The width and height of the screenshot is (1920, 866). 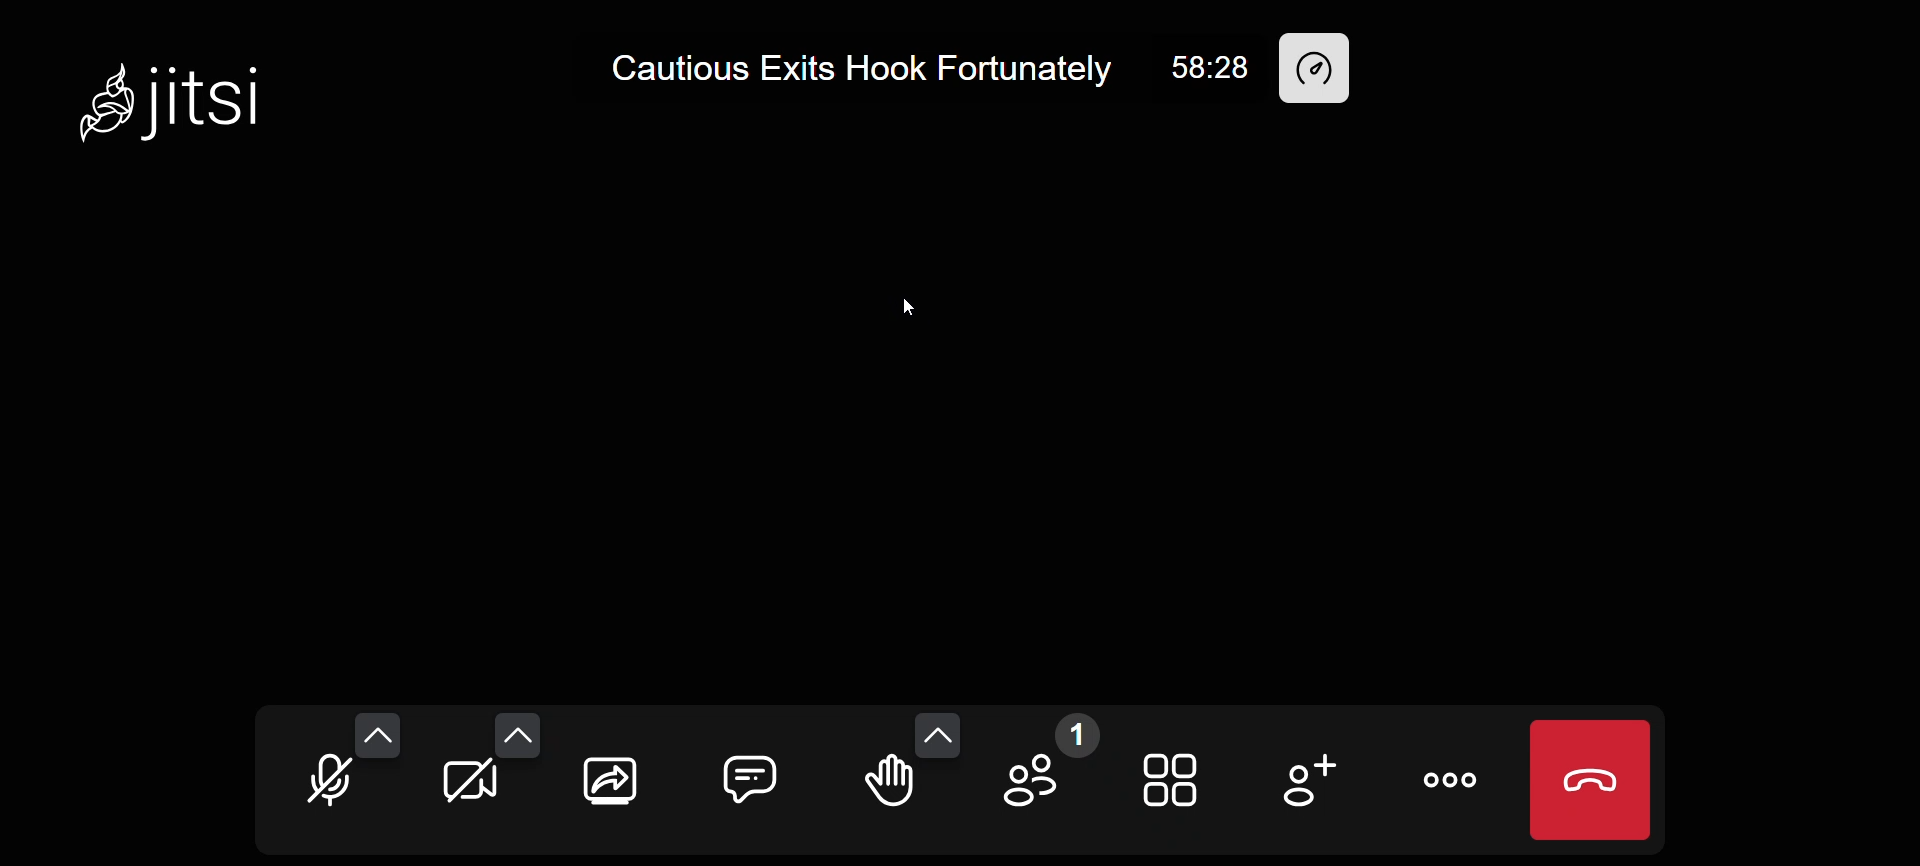 What do you see at coordinates (948, 734) in the screenshot?
I see `more emoji` at bounding box center [948, 734].